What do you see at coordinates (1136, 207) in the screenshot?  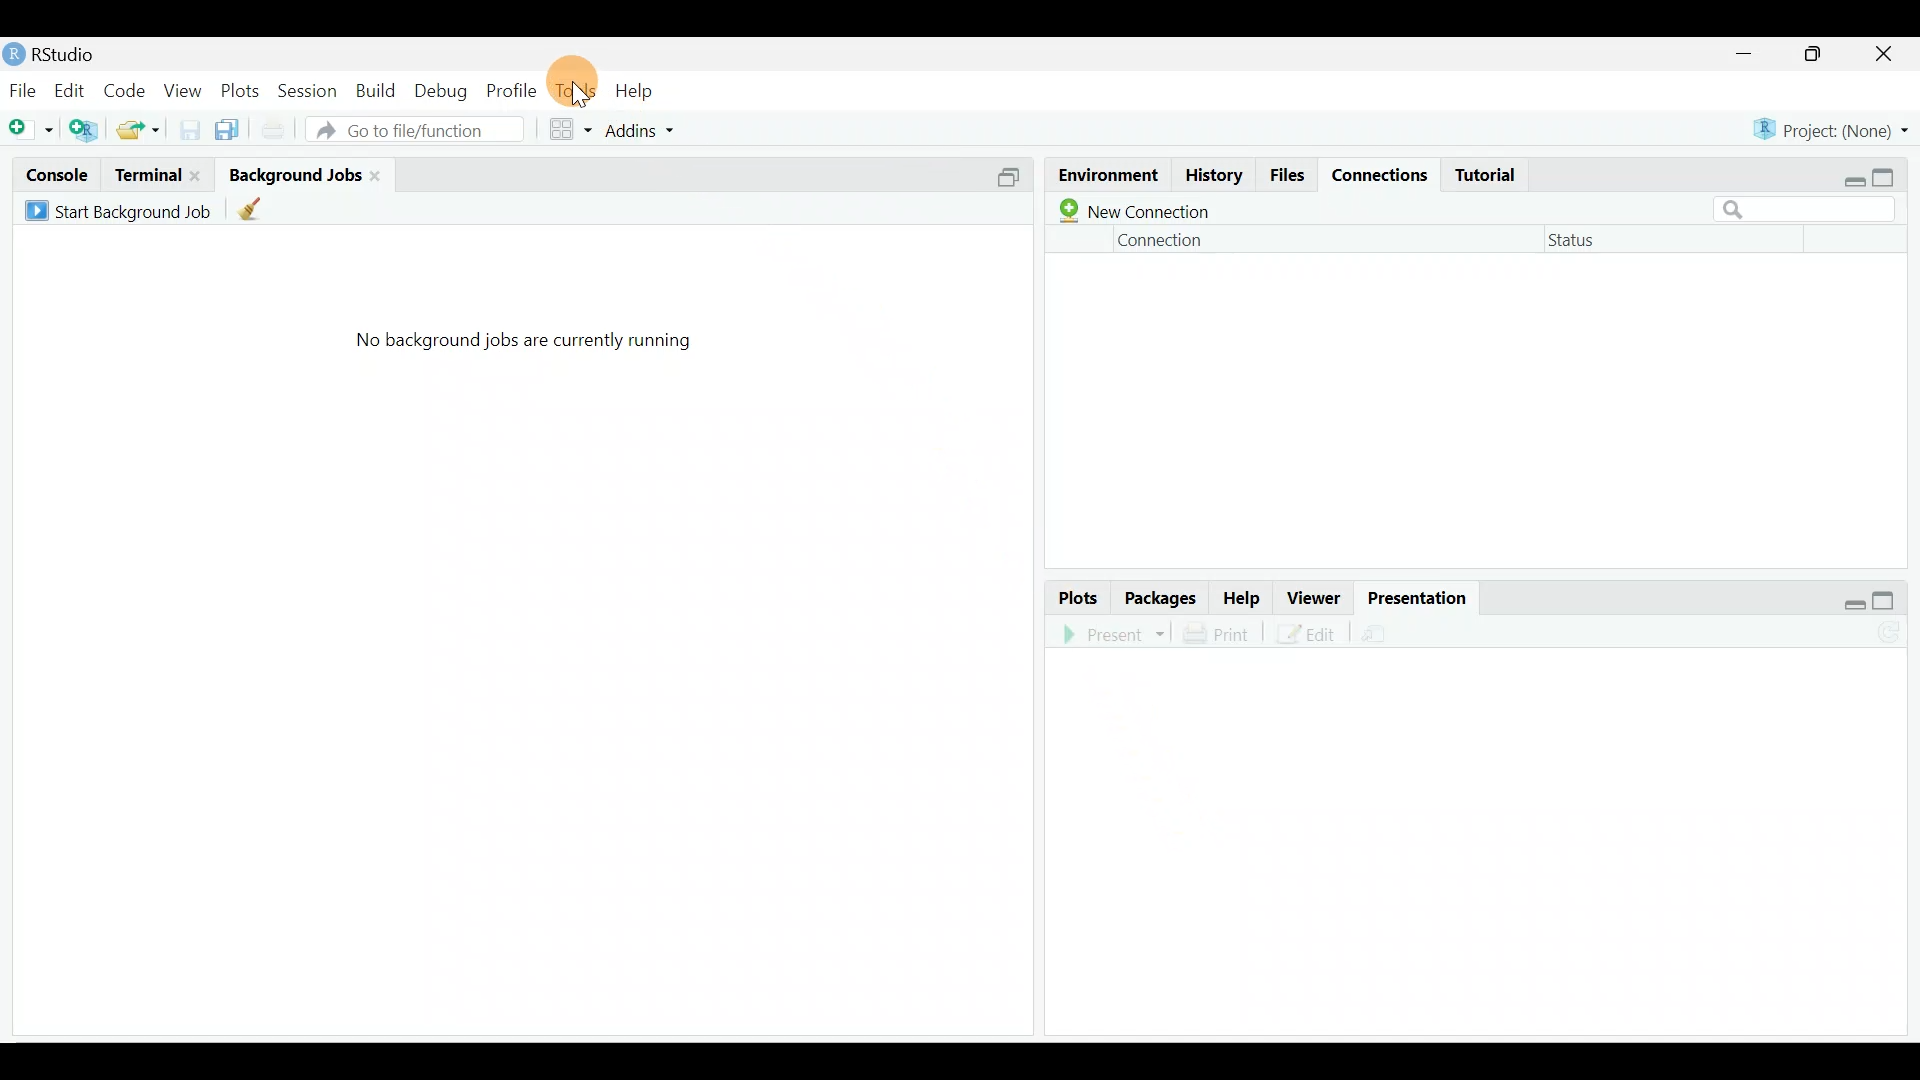 I see `New connection` at bounding box center [1136, 207].